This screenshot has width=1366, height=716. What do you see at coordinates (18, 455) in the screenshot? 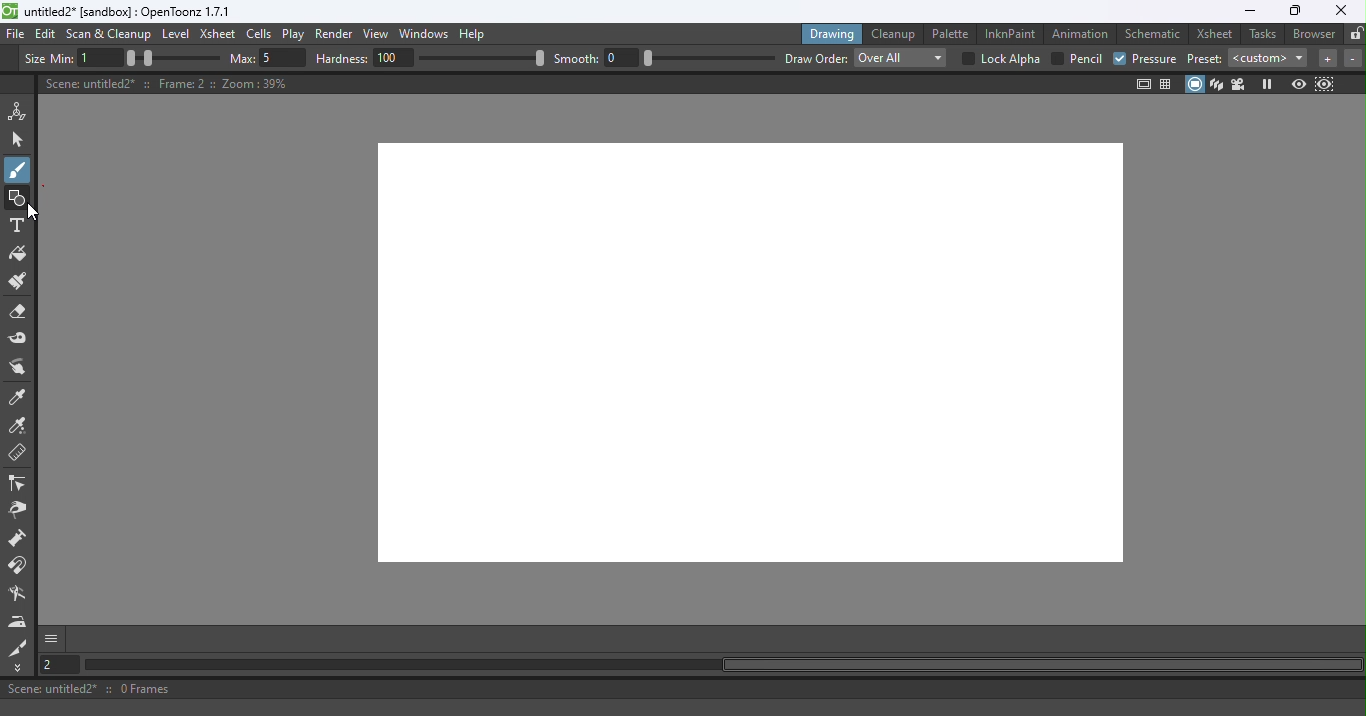
I see `Ruler tool` at bounding box center [18, 455].